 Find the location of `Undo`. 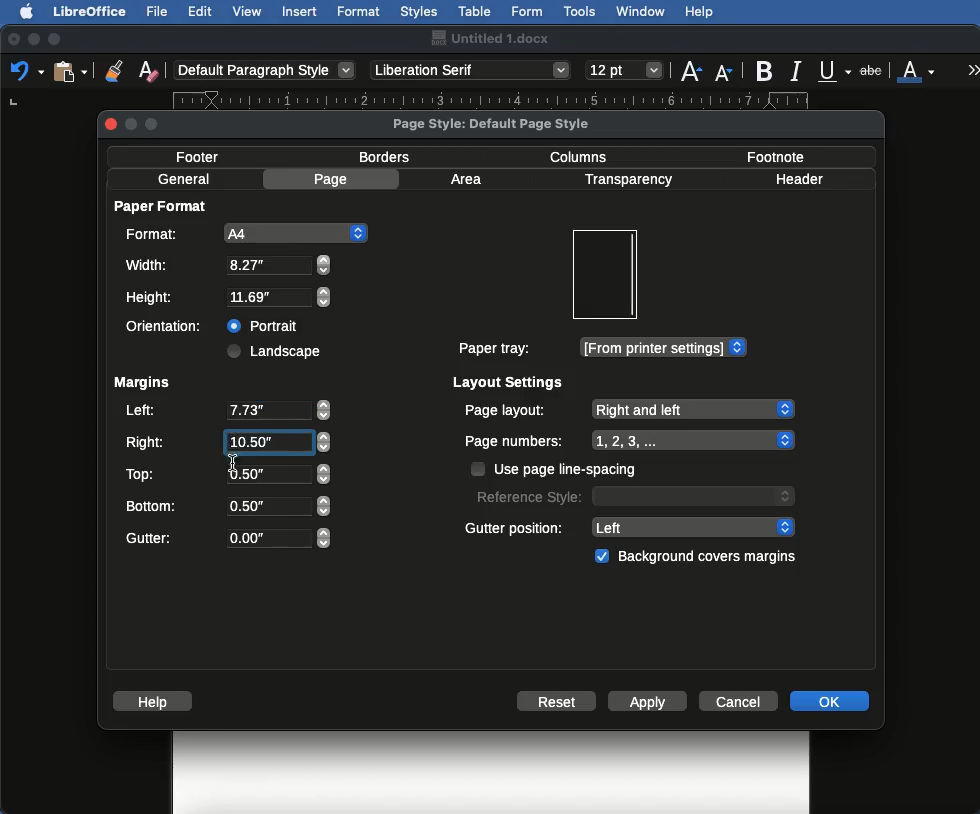

Undo is located at coordinates (26, 70).